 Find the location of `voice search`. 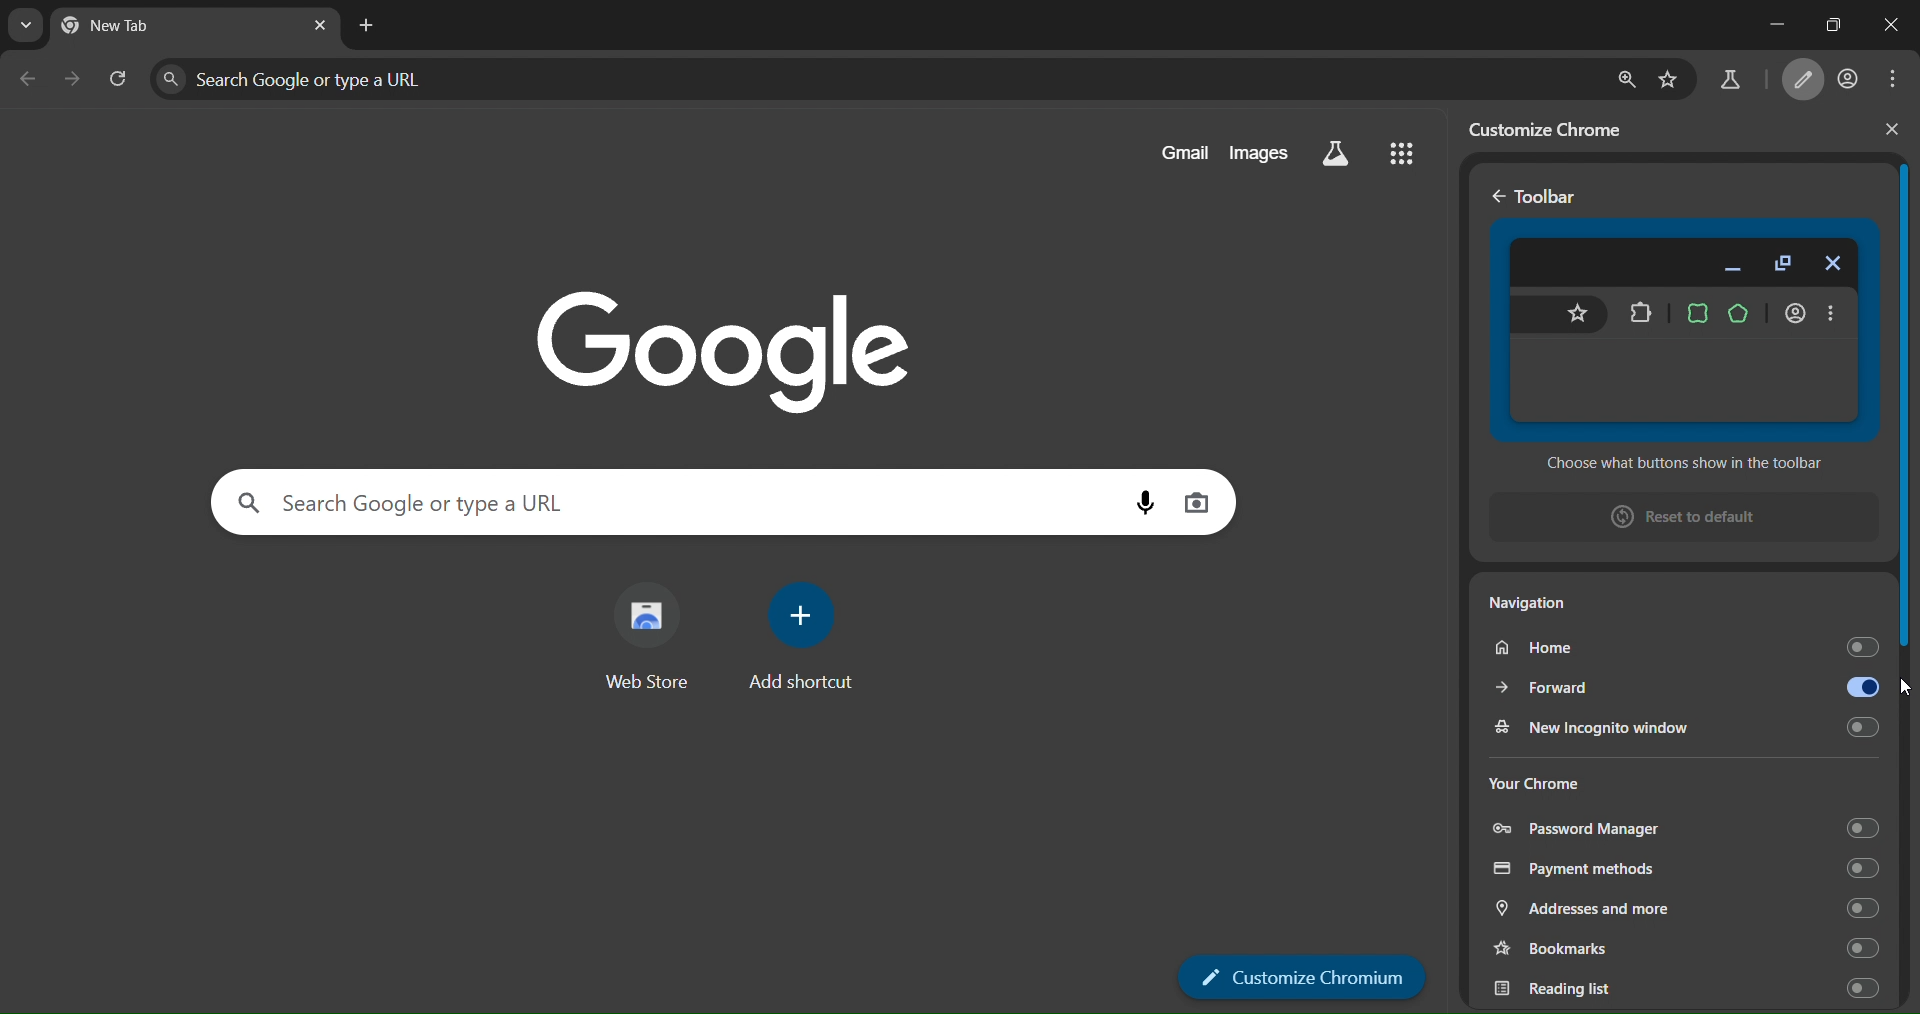

voice search is located at coordinates (1135, 506).